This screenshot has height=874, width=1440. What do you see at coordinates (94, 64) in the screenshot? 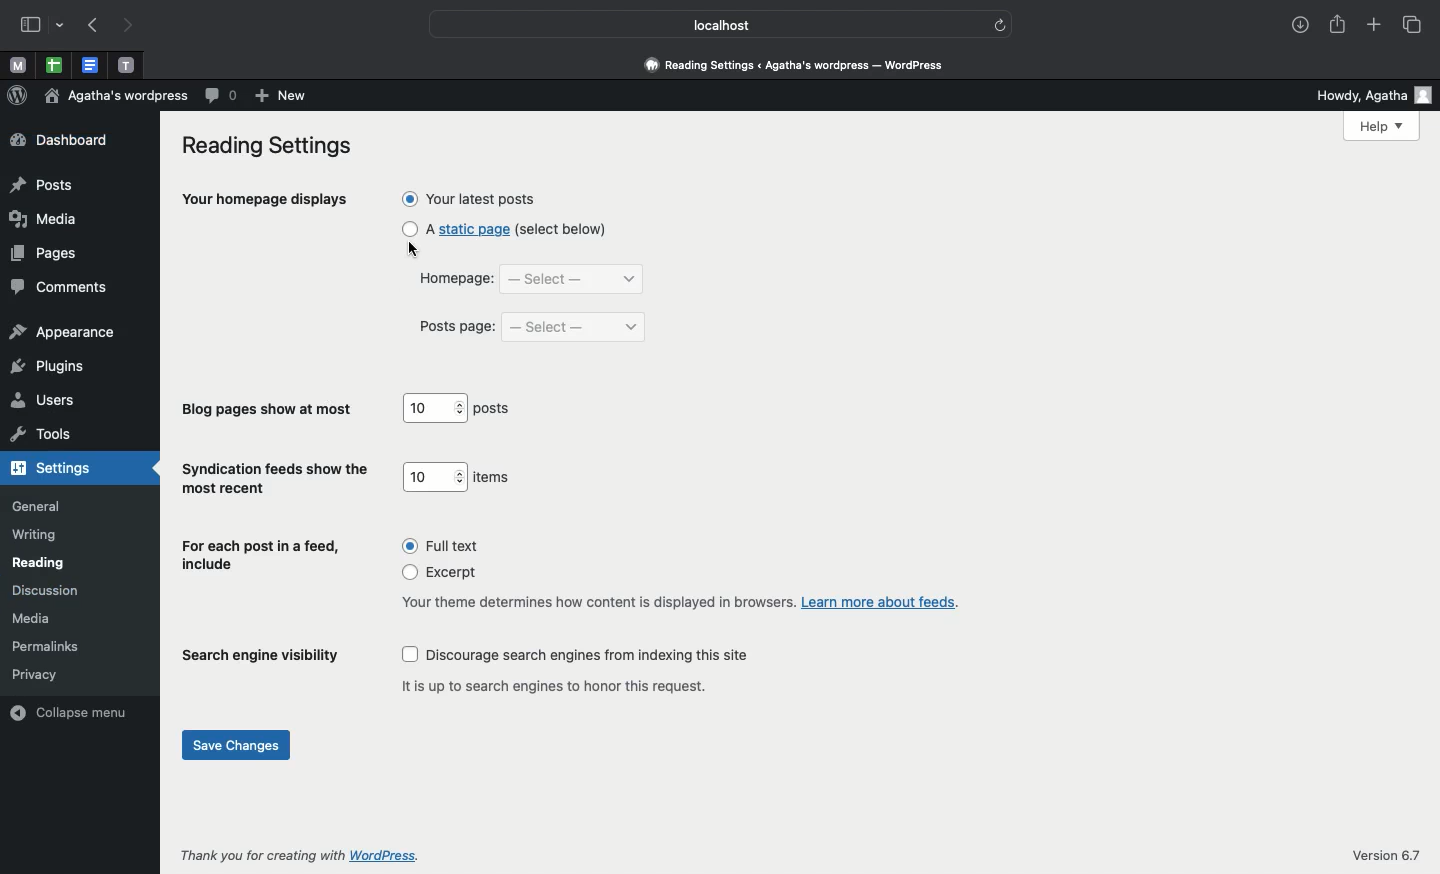
I see `Pinned tabs` at bounding box center [94, 64].